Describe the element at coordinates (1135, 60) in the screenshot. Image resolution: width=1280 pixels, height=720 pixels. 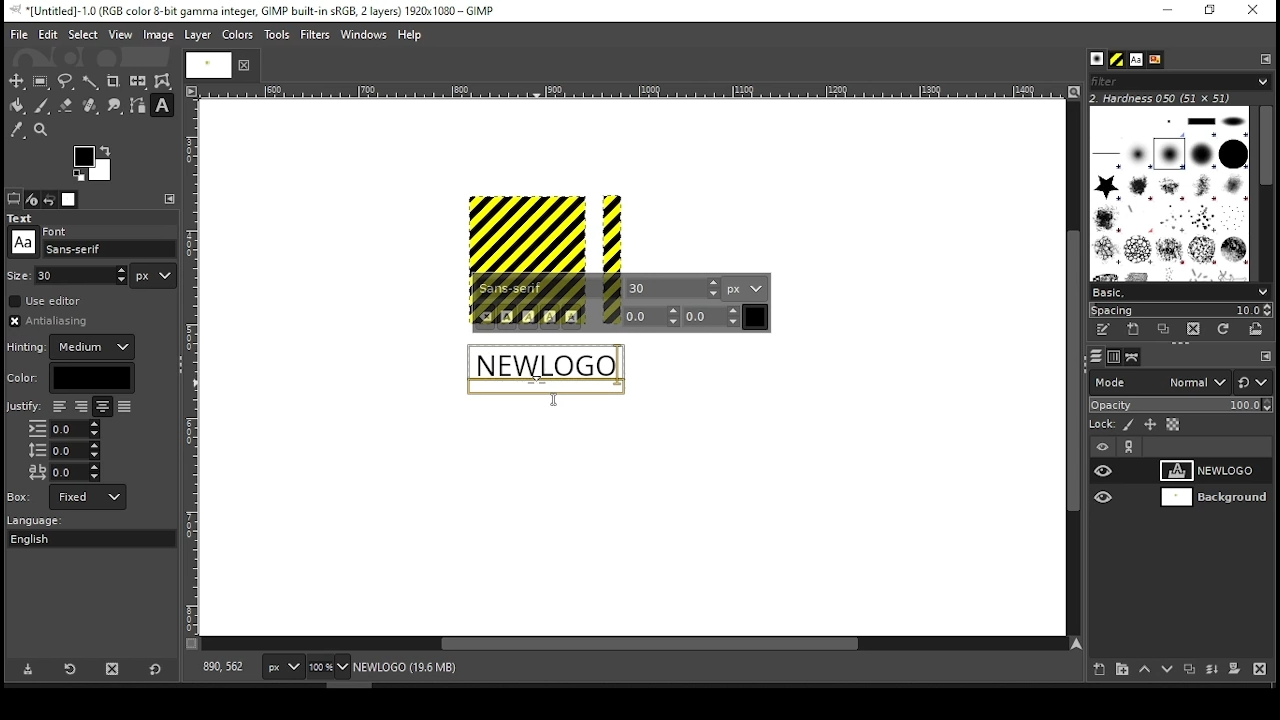
I see `font` at that location.